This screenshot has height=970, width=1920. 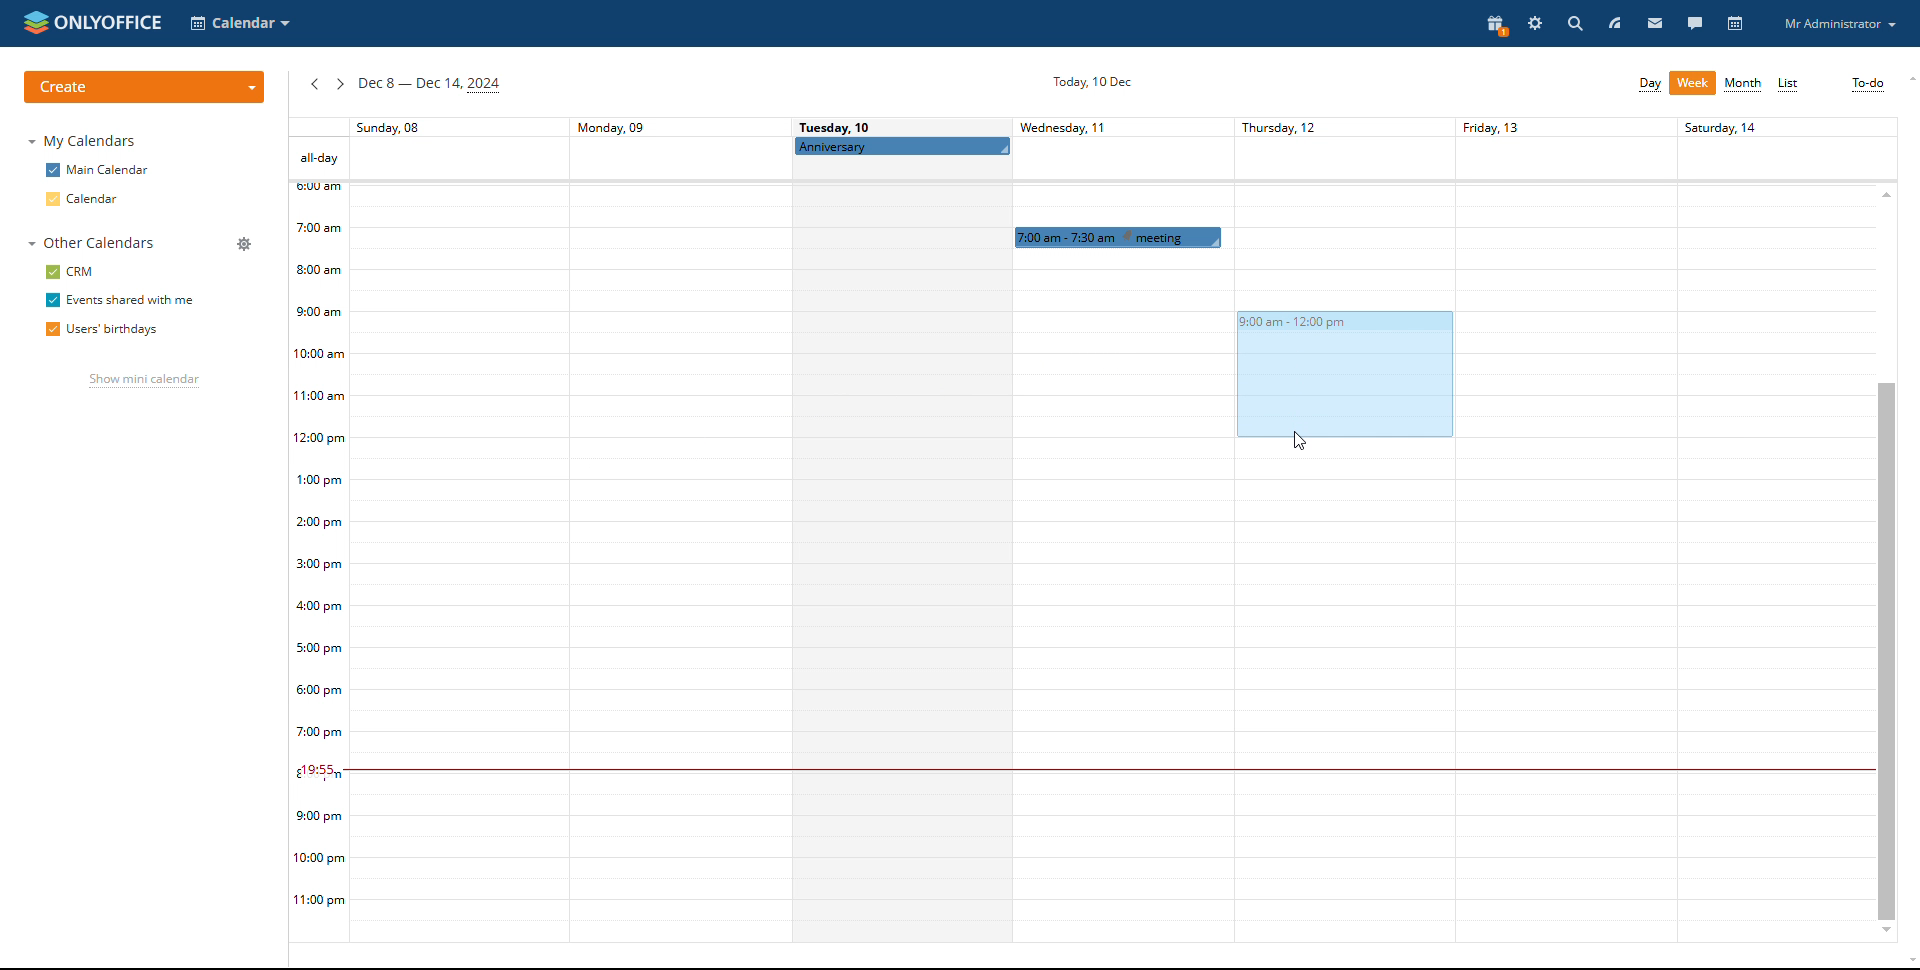 What do you see at coordinates (1696, 23) in the screenshot?
I see `talk` at bounding box center [1696, 23].